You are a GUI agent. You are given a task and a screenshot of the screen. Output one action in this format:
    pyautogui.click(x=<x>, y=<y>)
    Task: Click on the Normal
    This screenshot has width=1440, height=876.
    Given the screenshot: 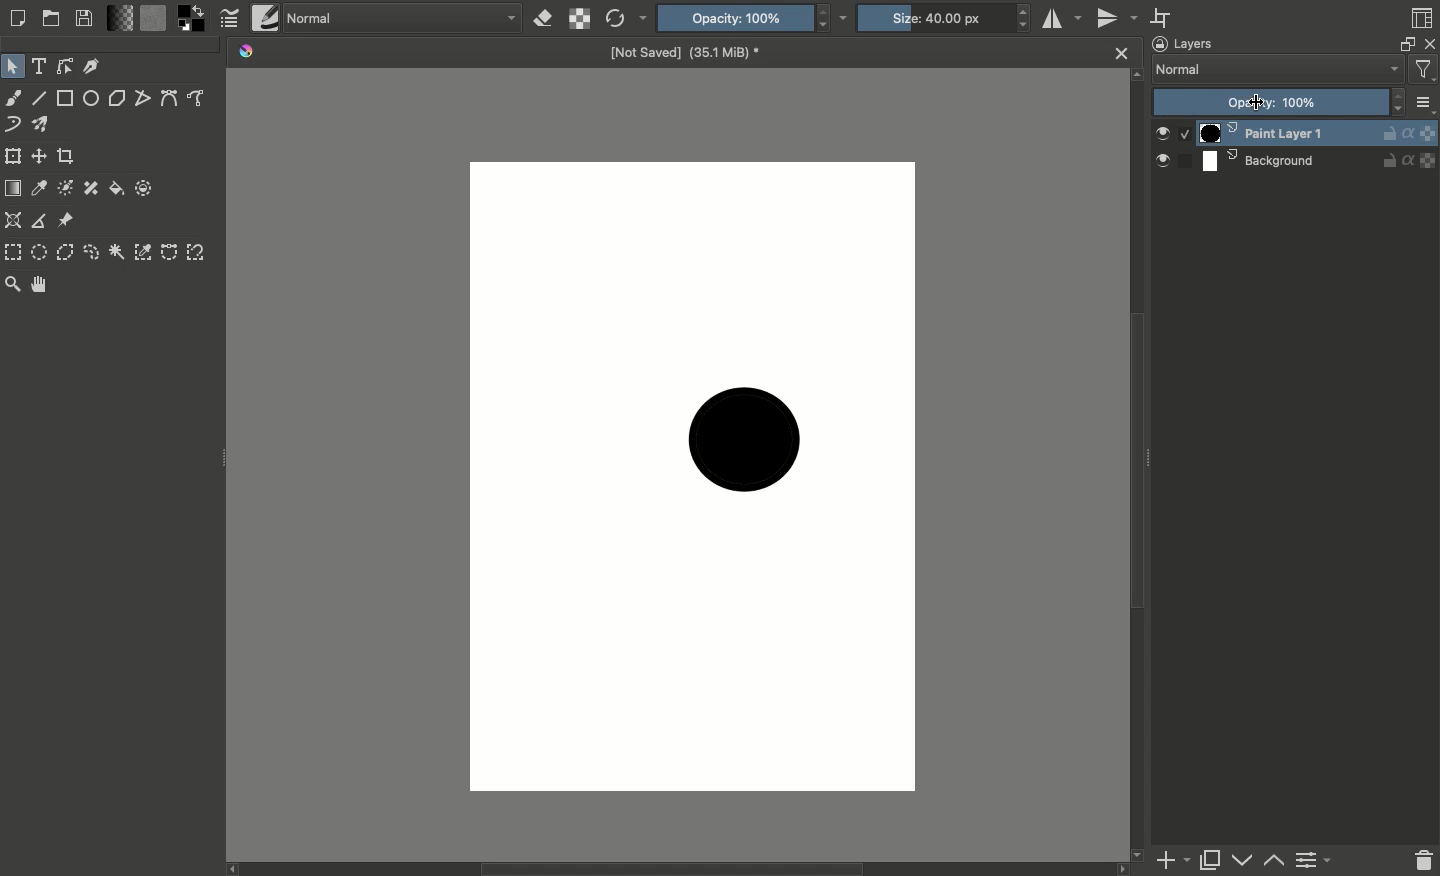 What is the action you would take?
    pyautogui.click(x=1280, y=71)
    